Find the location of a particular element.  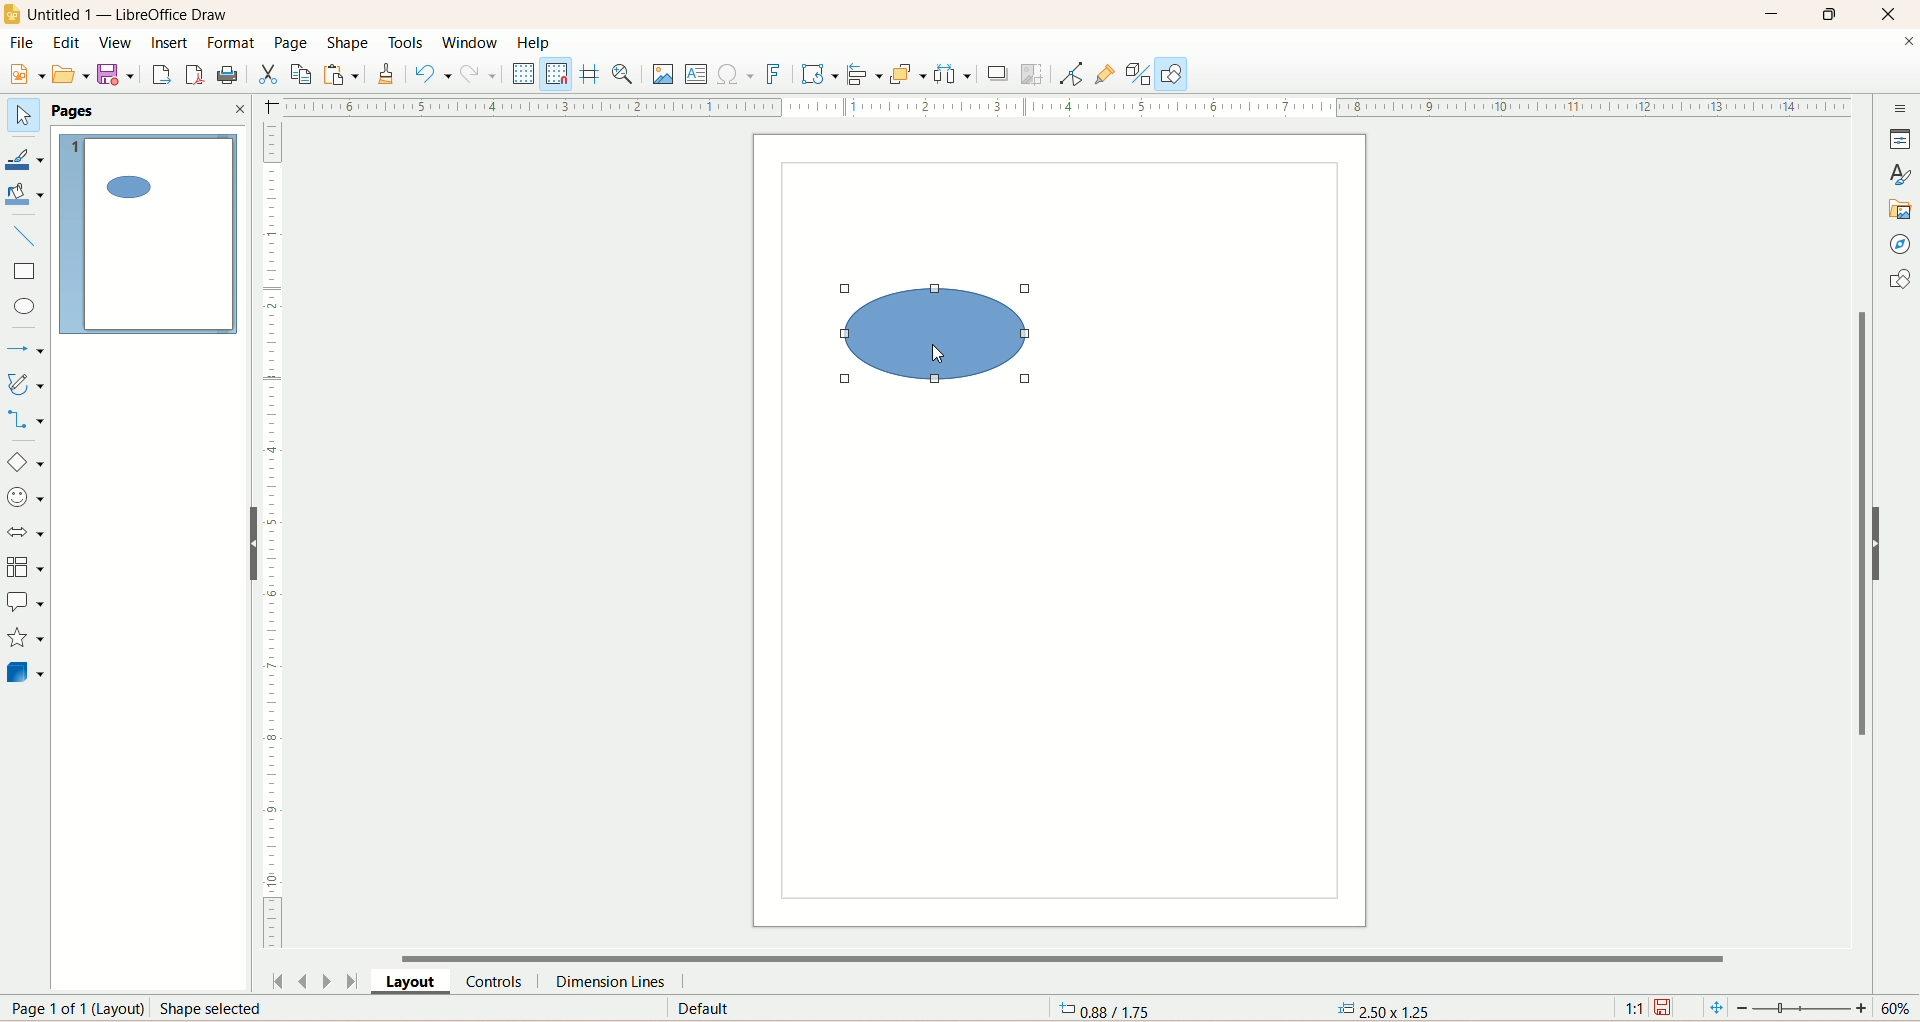

curve and polygon is located at coordinates (25, 384).